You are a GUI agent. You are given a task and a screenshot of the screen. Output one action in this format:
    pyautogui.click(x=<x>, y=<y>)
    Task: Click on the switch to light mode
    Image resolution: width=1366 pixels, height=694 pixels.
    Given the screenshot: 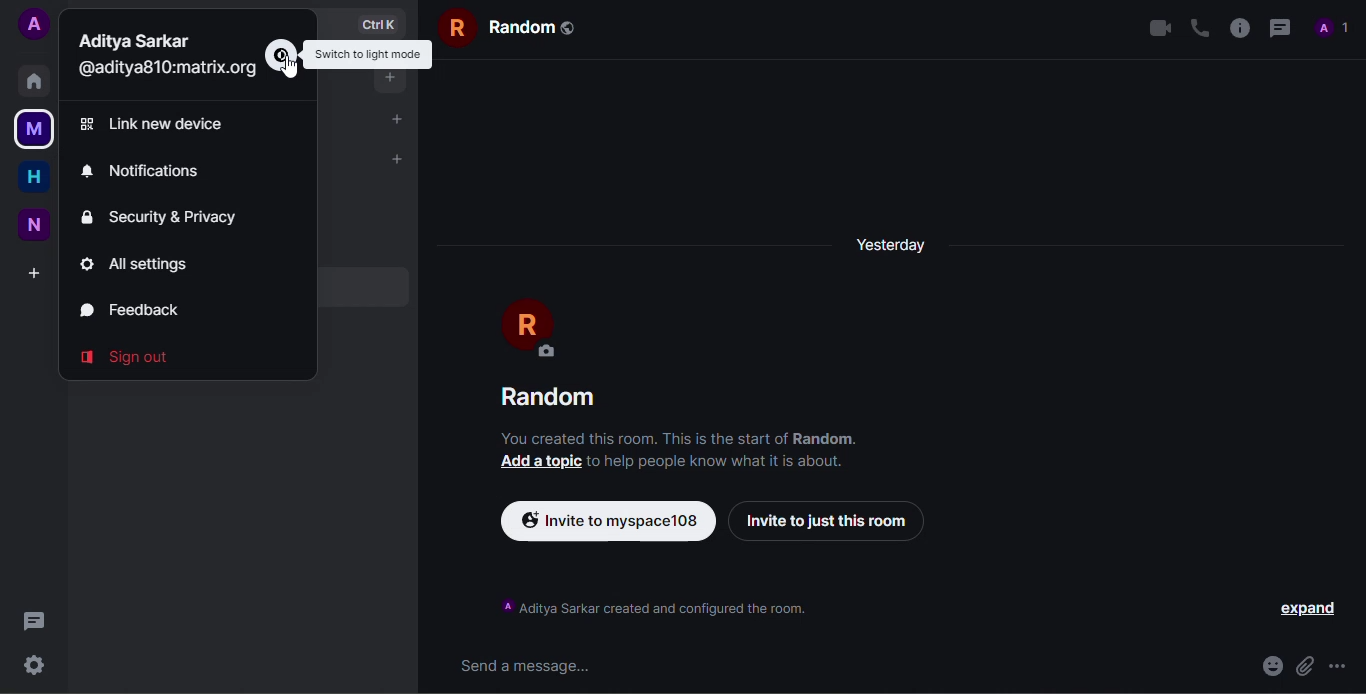 What is the action you would take?
    pyautogui.click(x=369, y=54)
    